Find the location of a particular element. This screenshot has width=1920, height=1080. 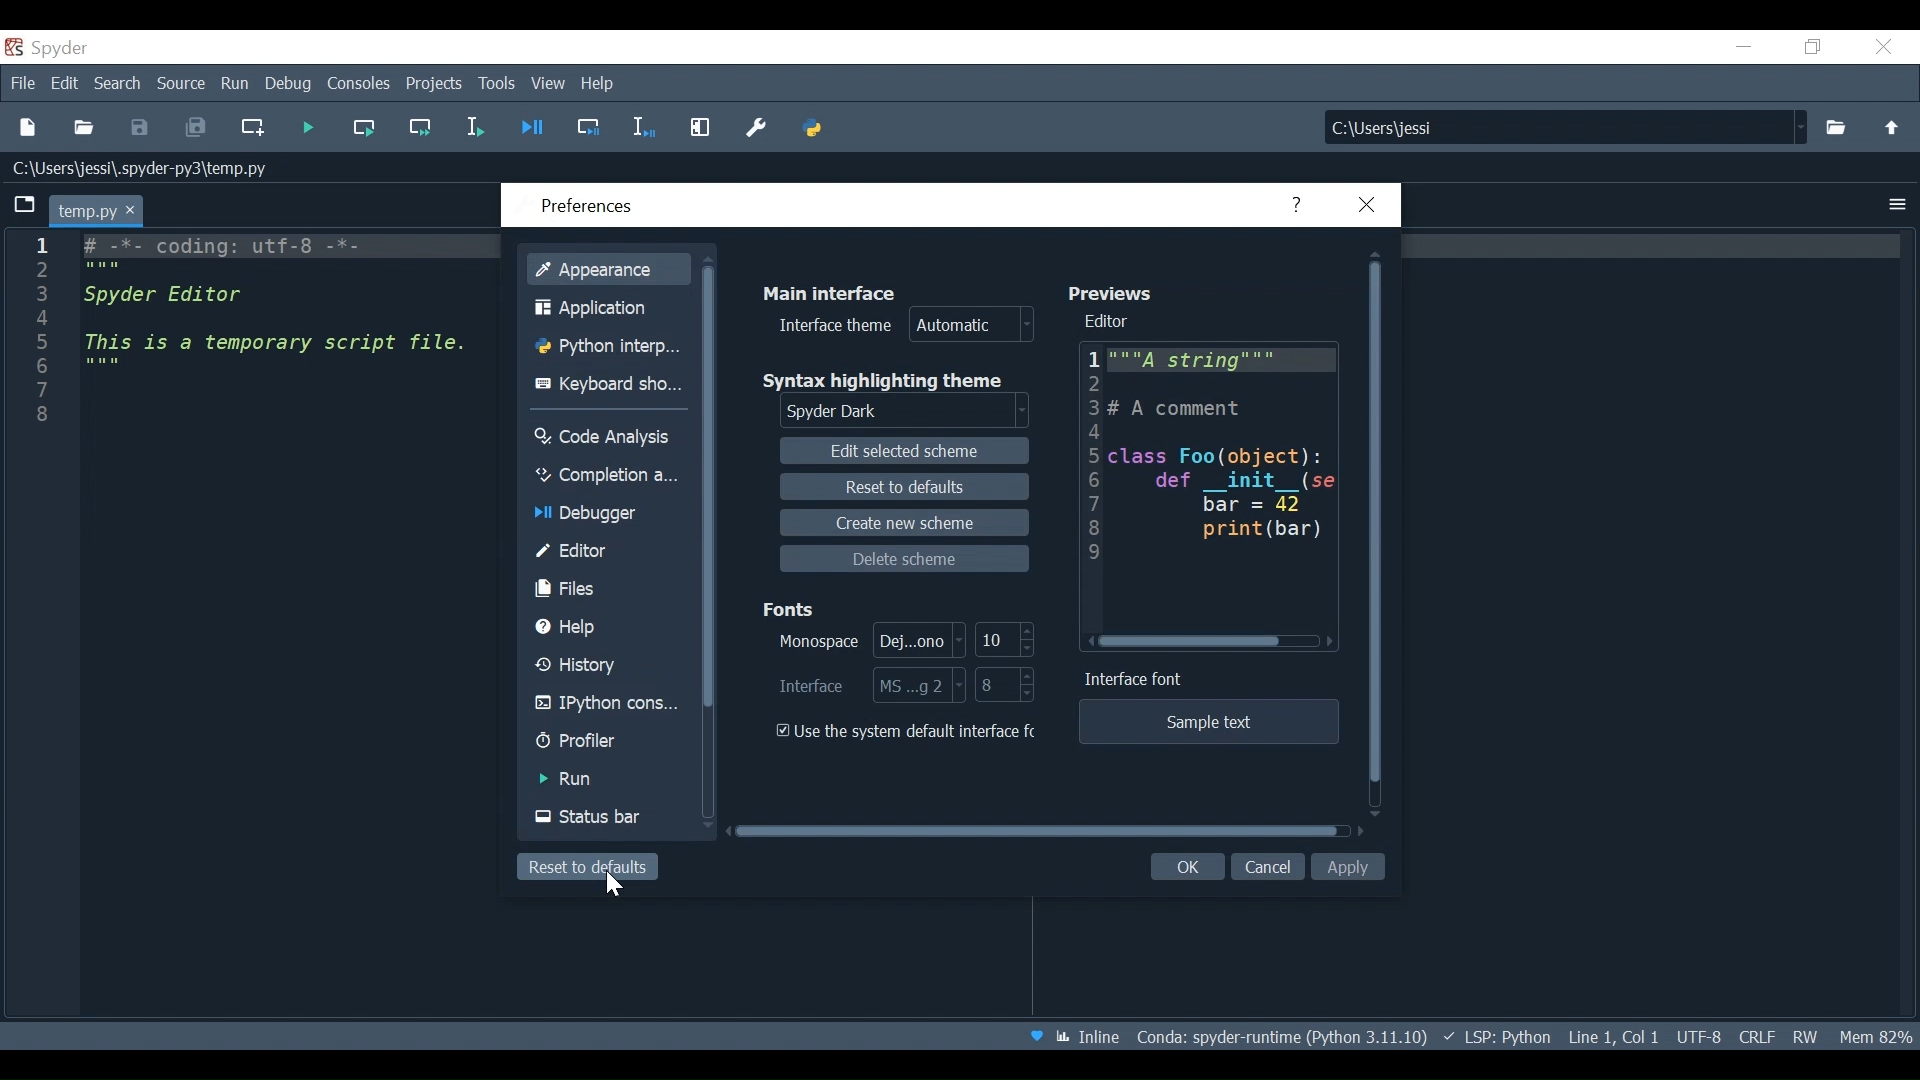

History is located at coordinates (608, 664).